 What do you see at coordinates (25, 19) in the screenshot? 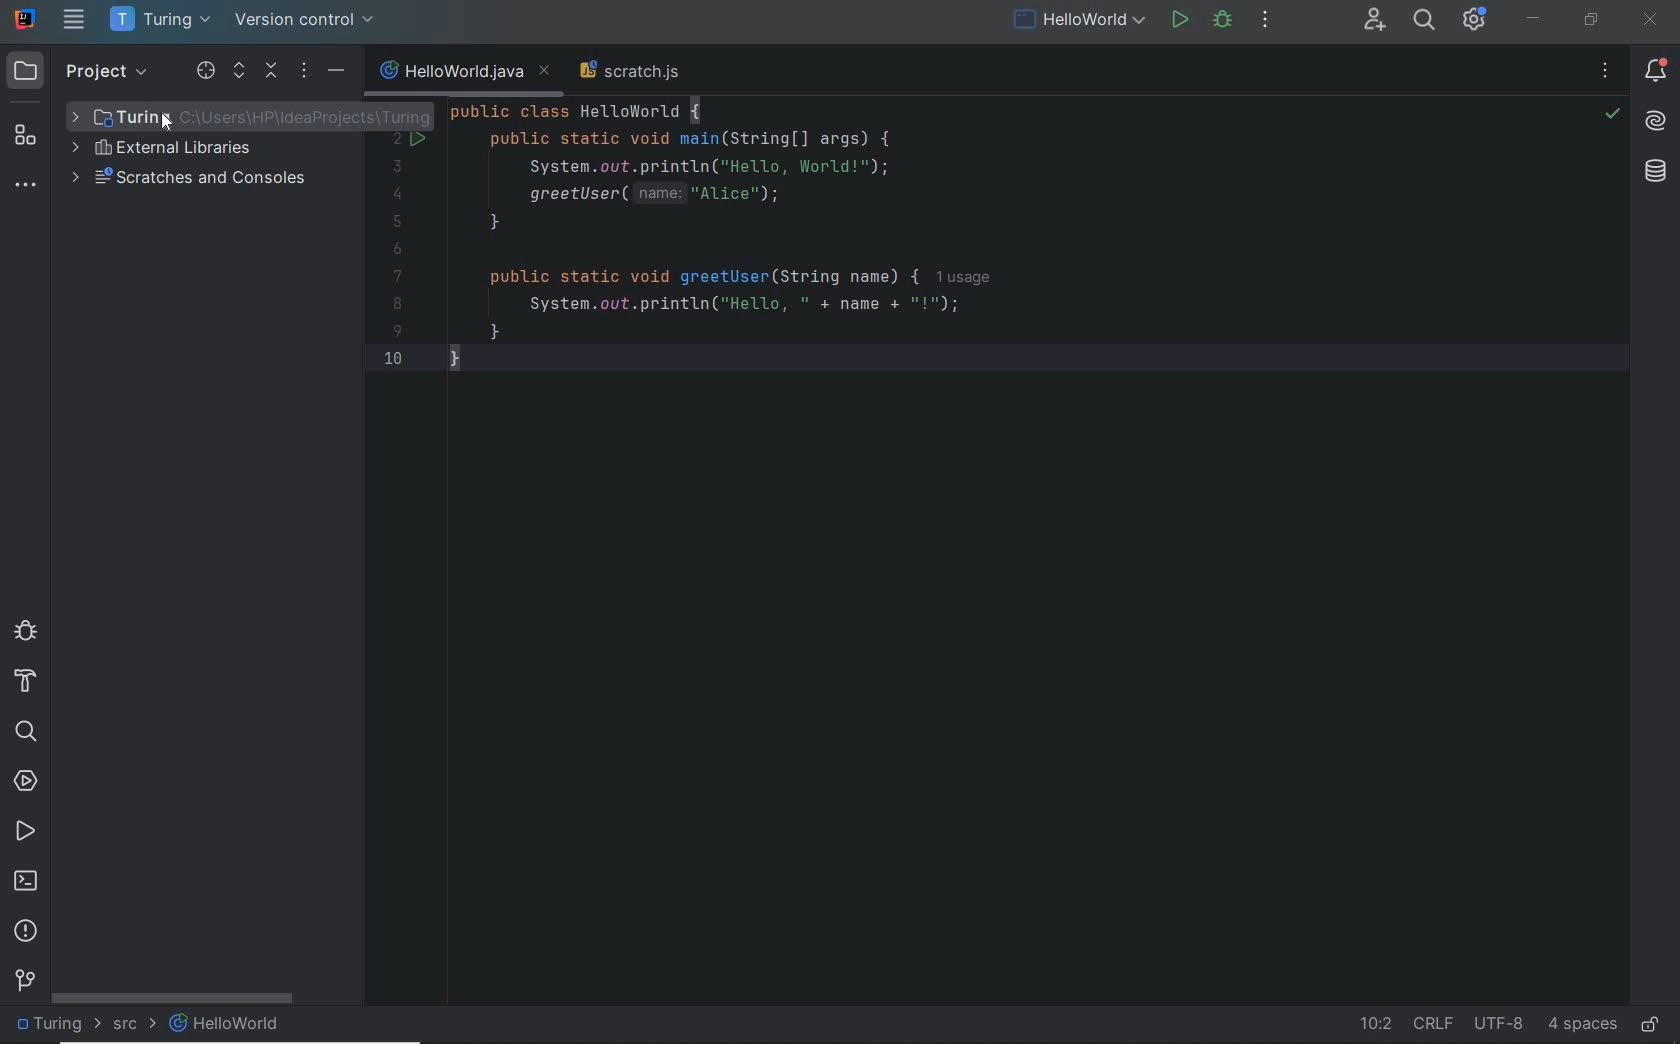
I see `system name` at bounding box center [25, 19].